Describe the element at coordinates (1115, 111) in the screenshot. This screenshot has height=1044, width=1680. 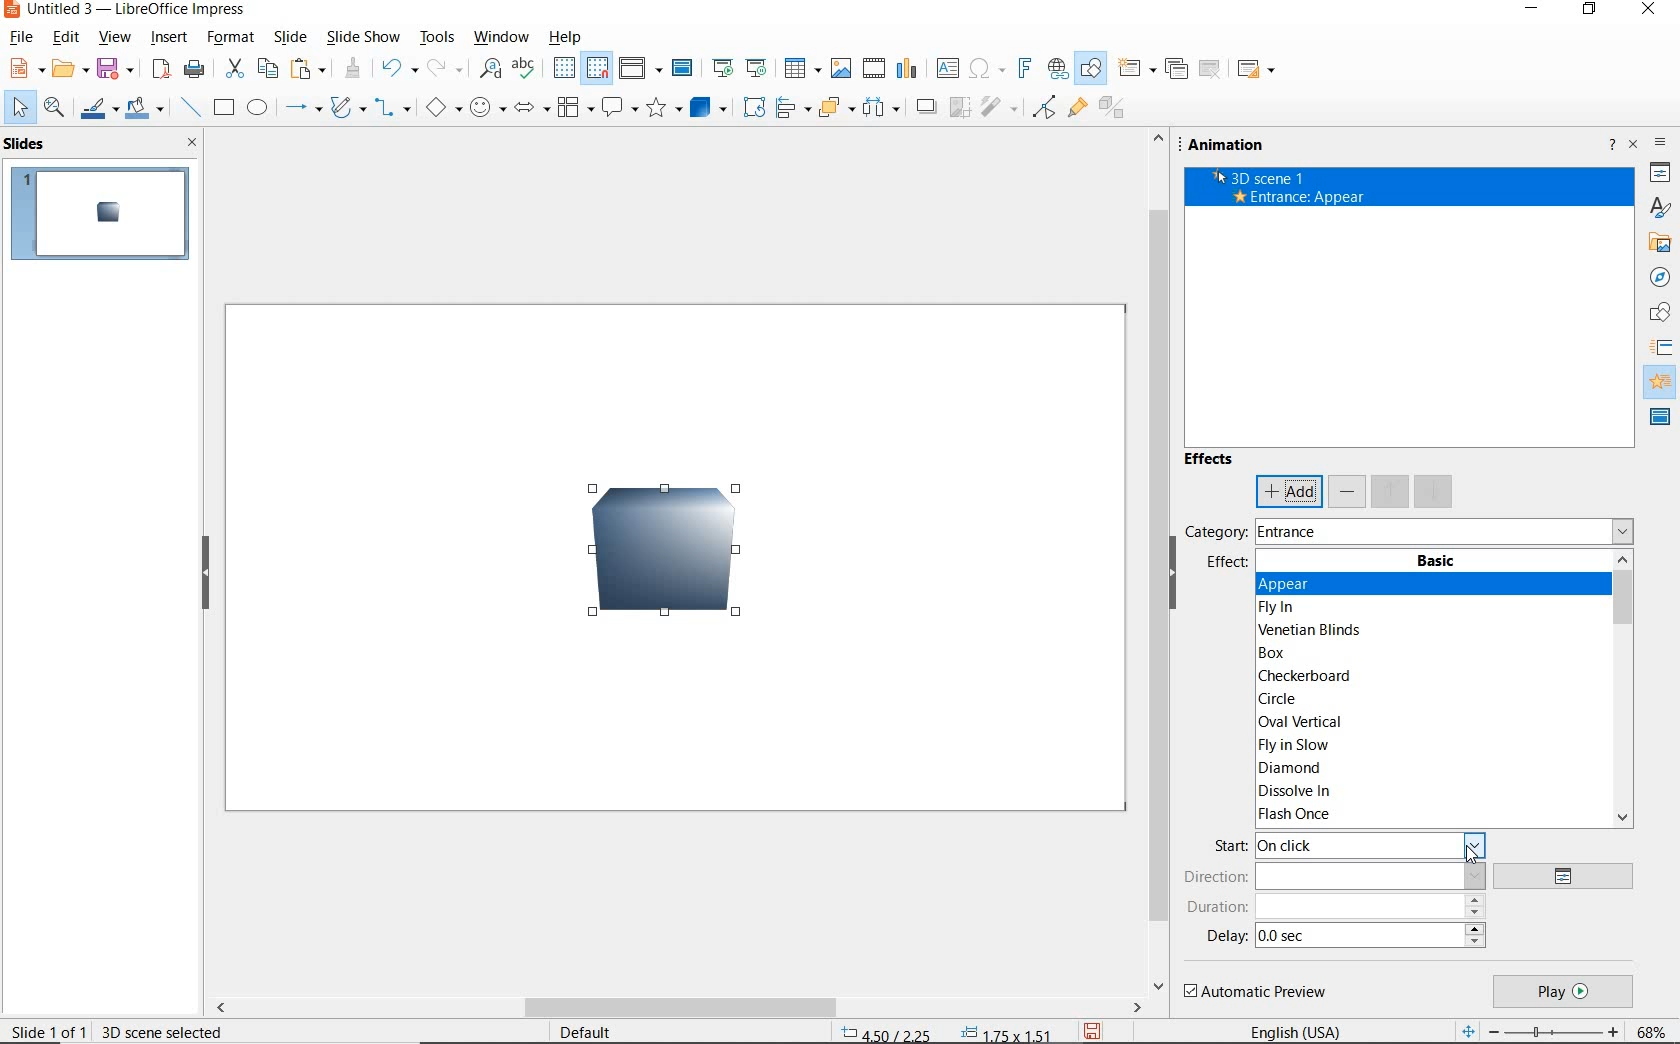
I see `toggle extrusion` at that location.